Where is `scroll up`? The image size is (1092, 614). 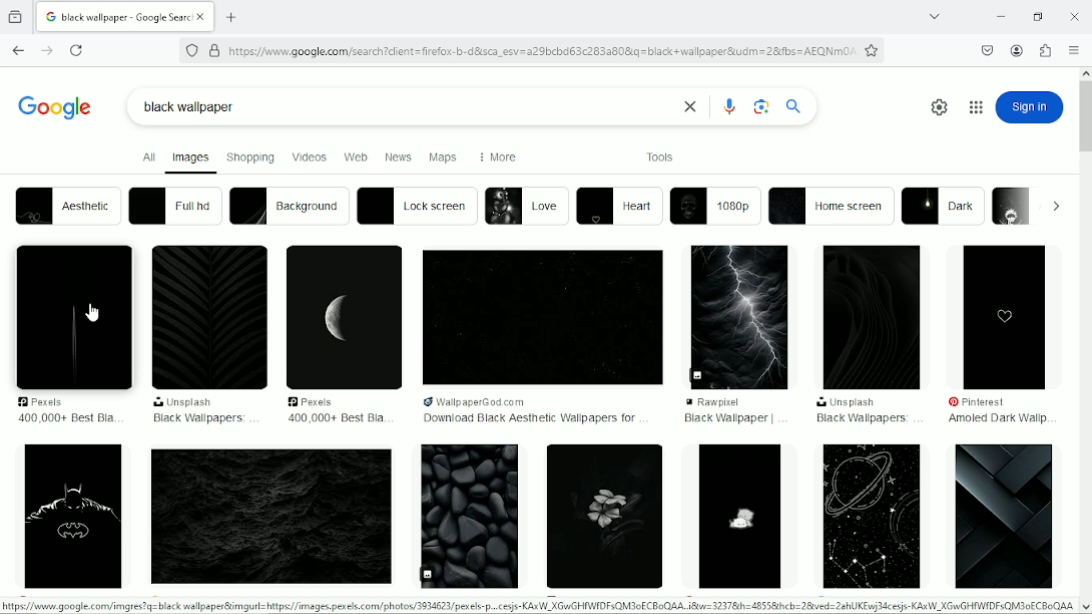
scroll up is located at coordinates (1085, 71).